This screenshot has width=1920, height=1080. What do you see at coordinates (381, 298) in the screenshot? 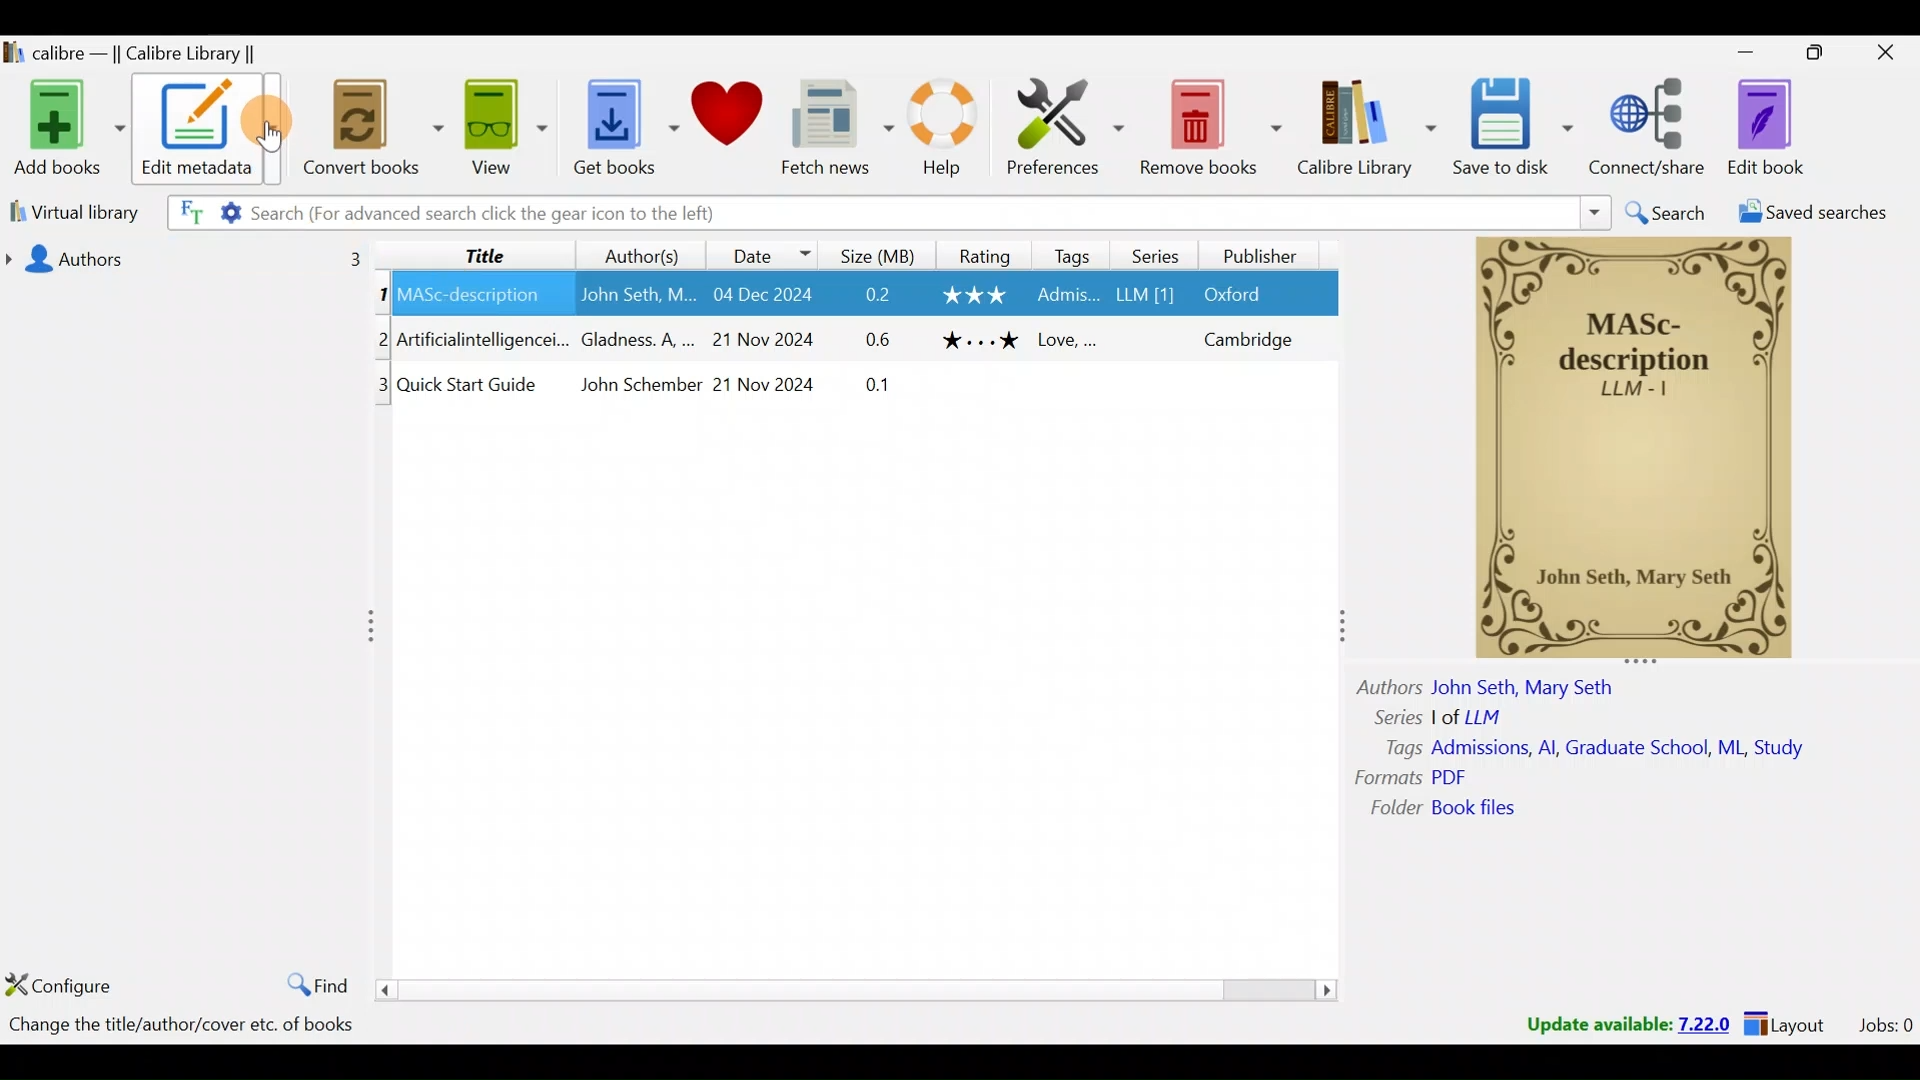
I see `` at bounding box center [381, 298].